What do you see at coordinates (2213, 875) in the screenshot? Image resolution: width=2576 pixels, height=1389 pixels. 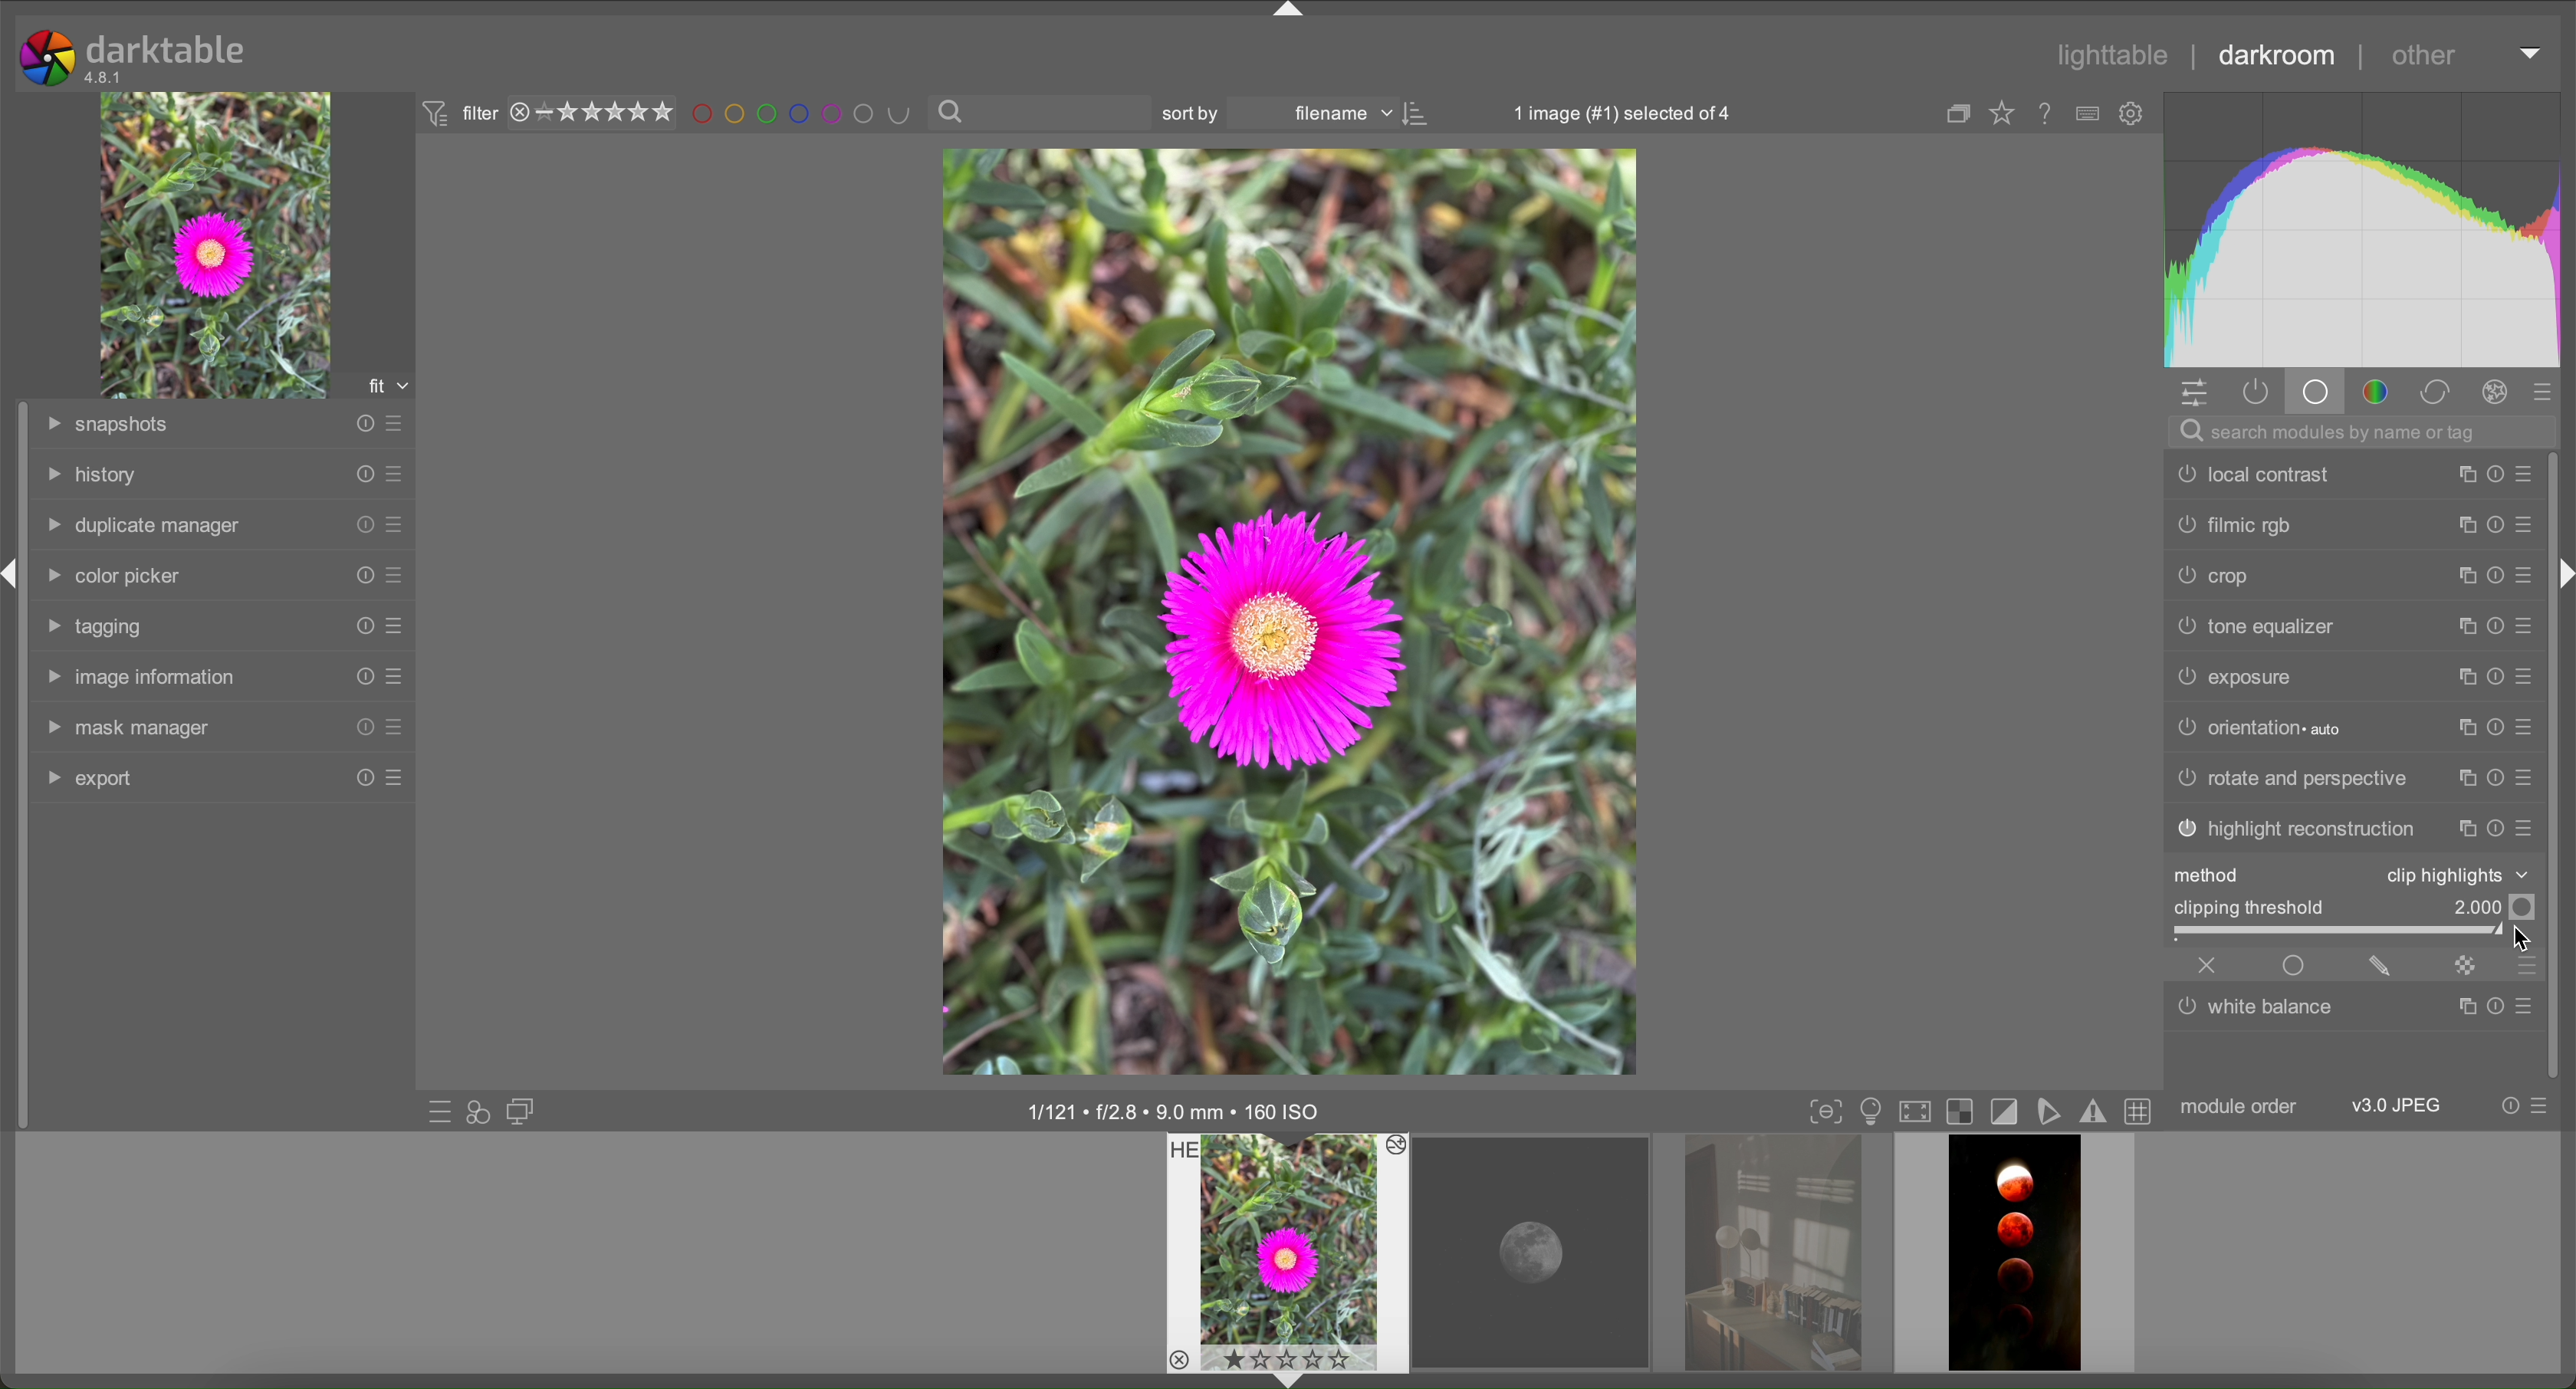 I see `method` at bounding box center [2213, 875].